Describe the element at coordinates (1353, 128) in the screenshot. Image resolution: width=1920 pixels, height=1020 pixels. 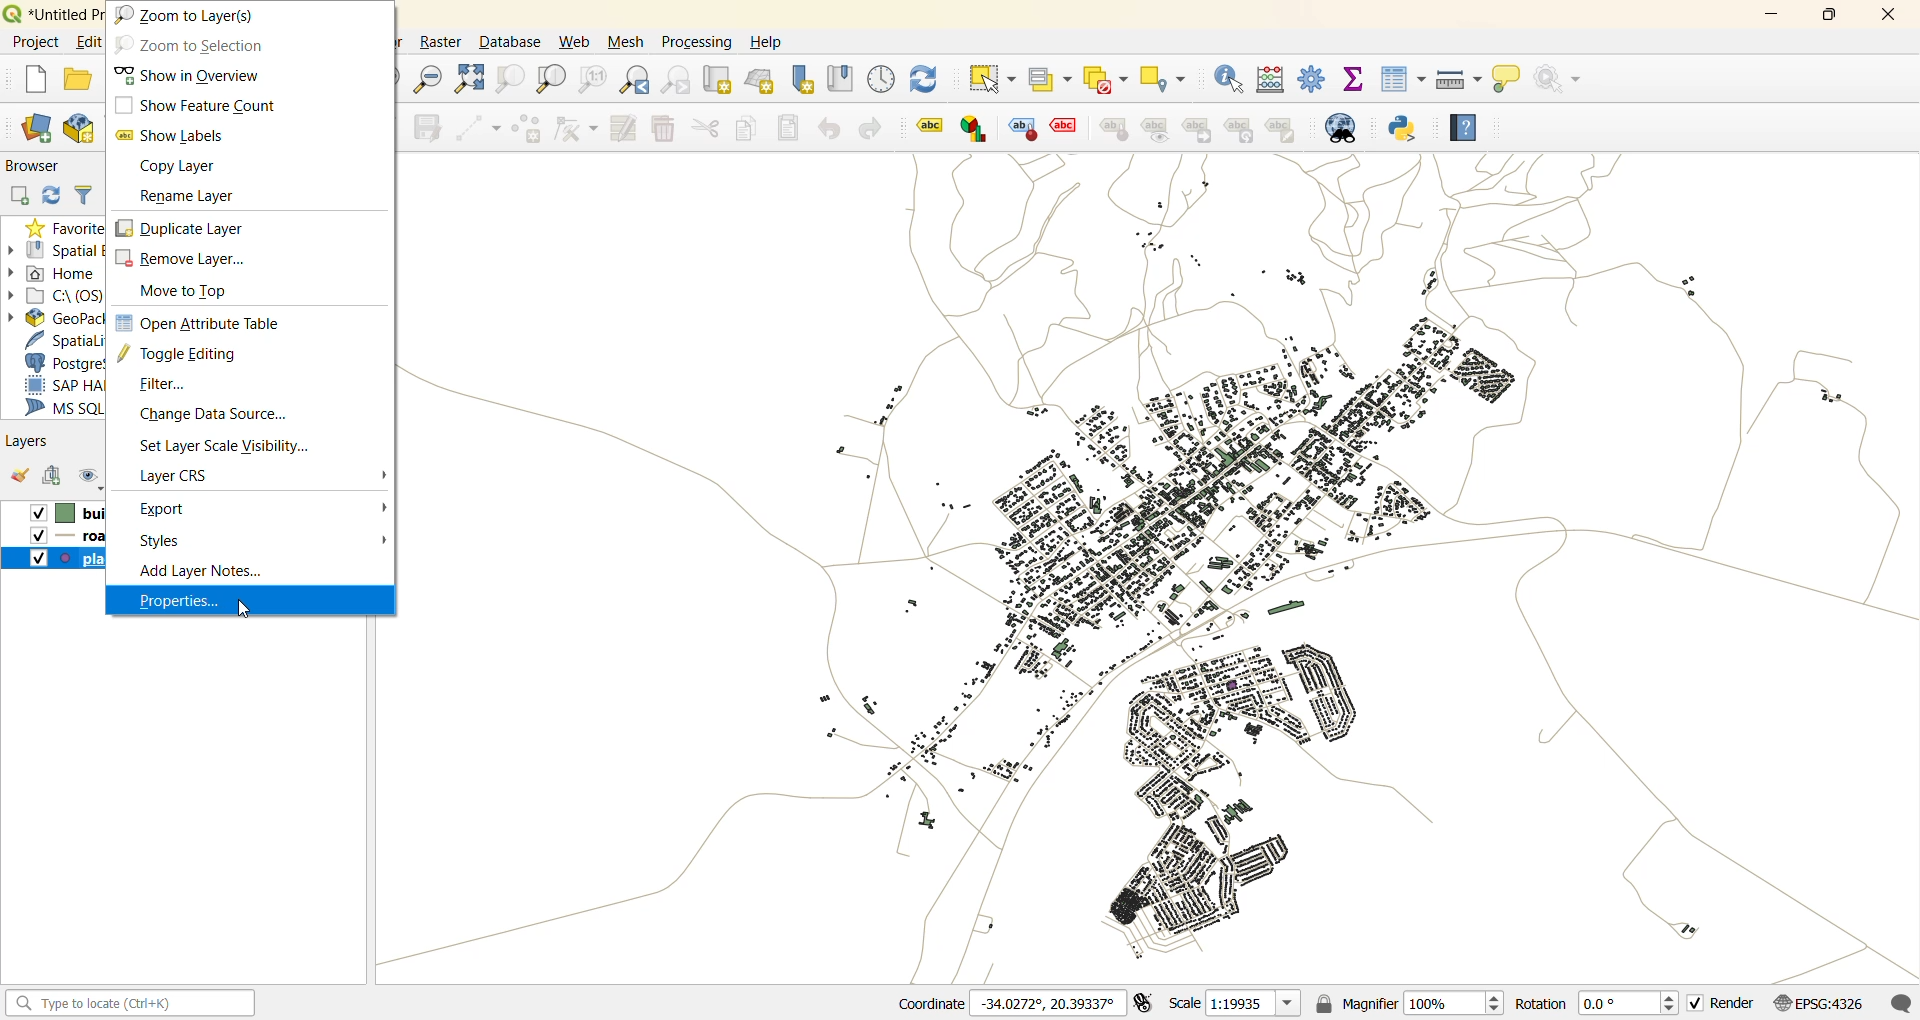
I see `metasearch` at that location.